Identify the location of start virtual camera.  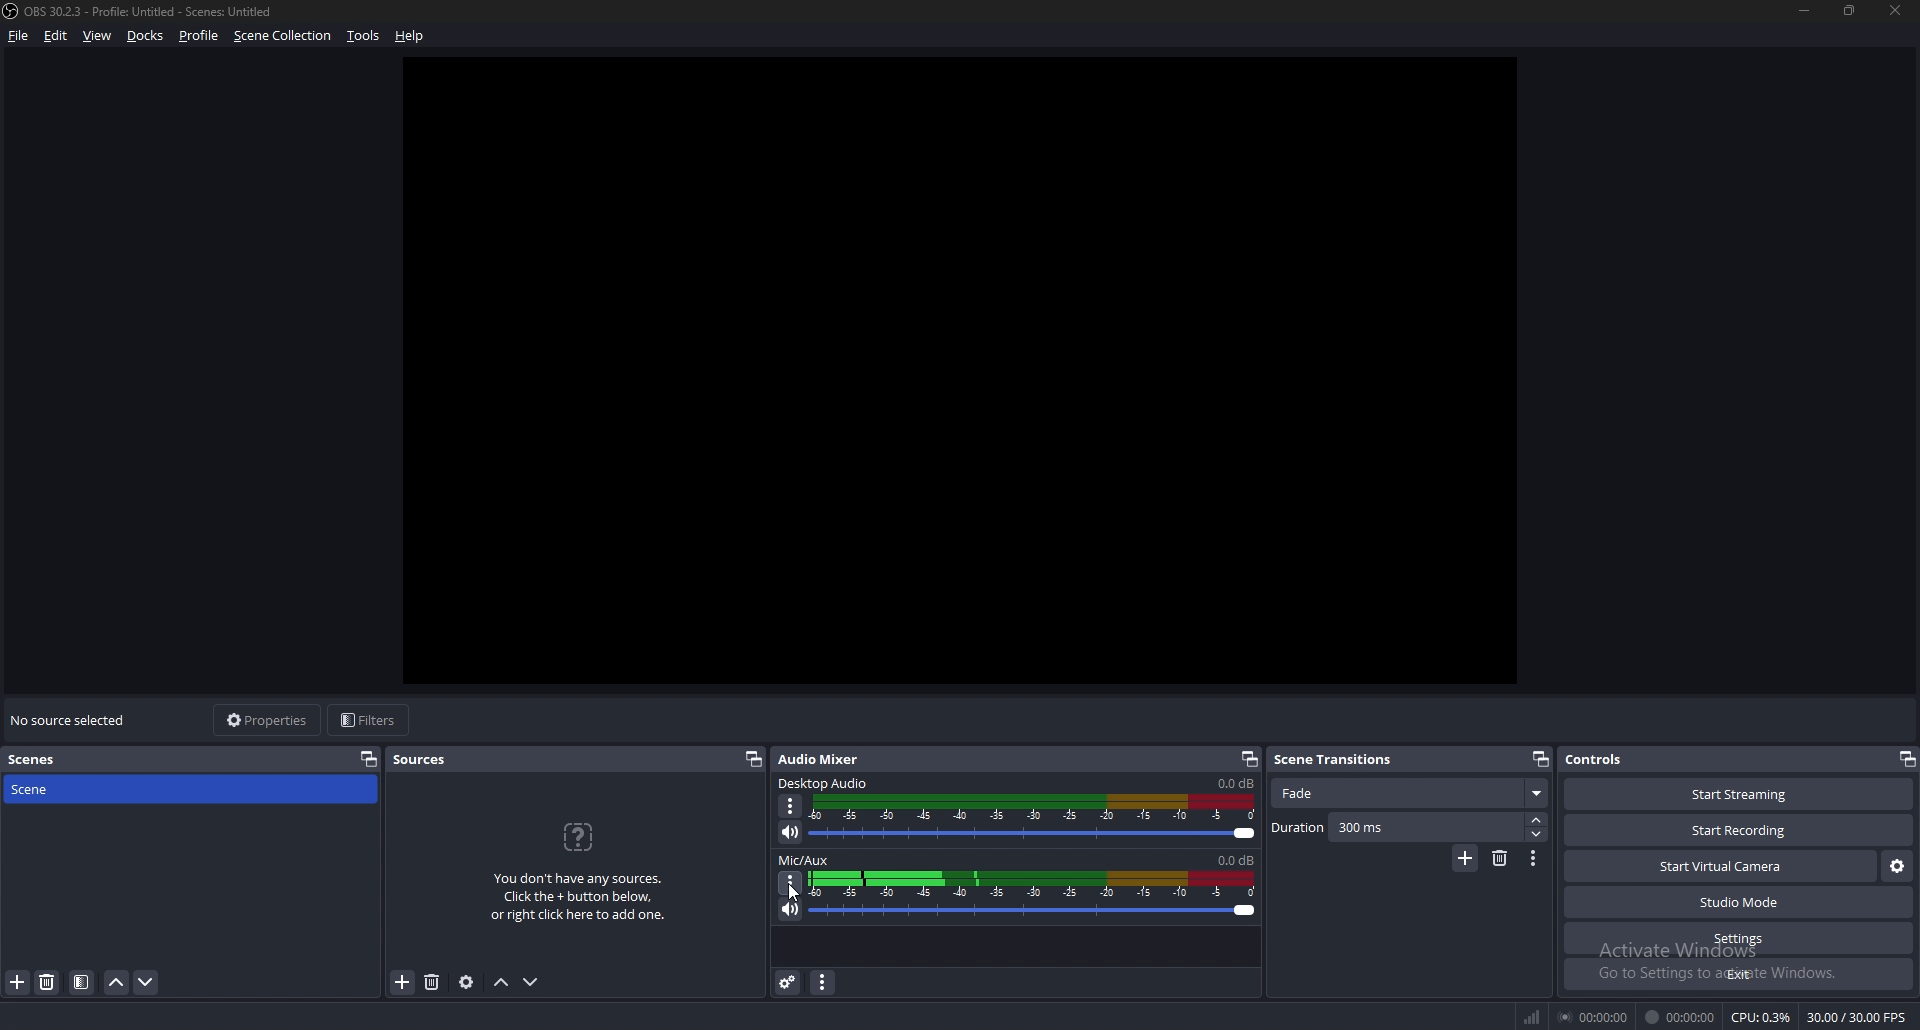
(1724, 866).